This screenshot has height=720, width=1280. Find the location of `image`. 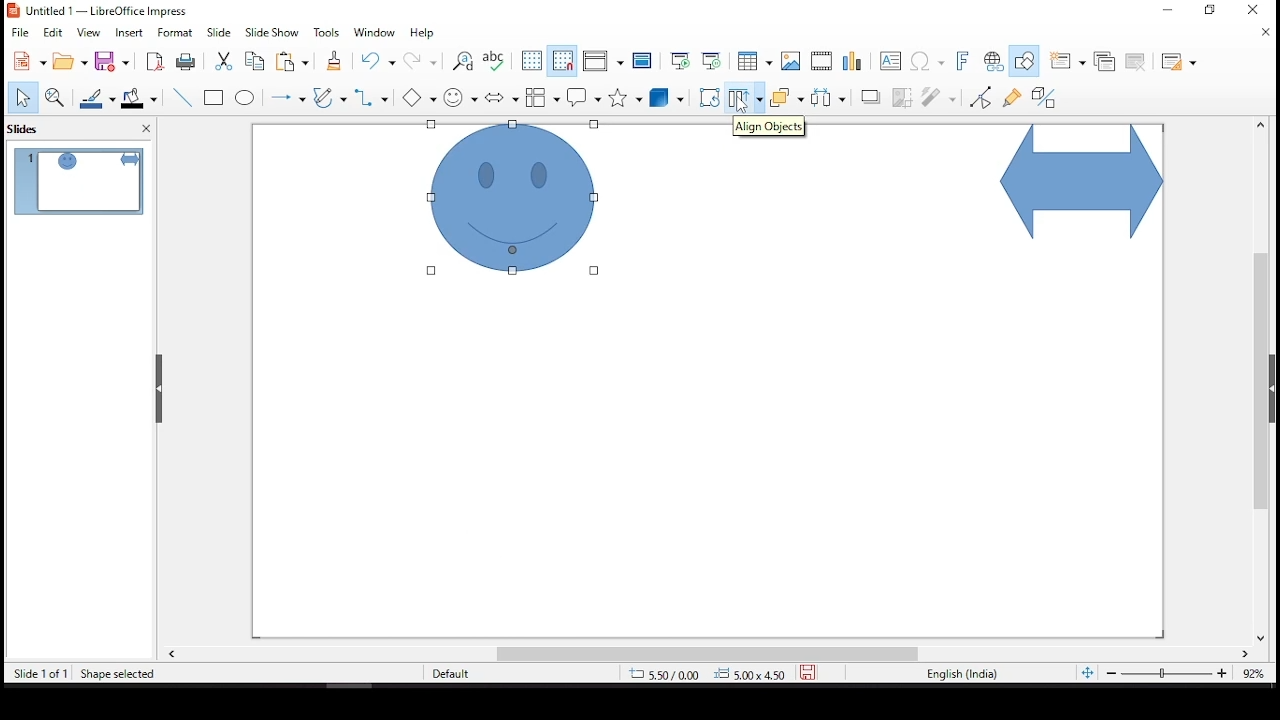

image is located at coordinates (791, 61).